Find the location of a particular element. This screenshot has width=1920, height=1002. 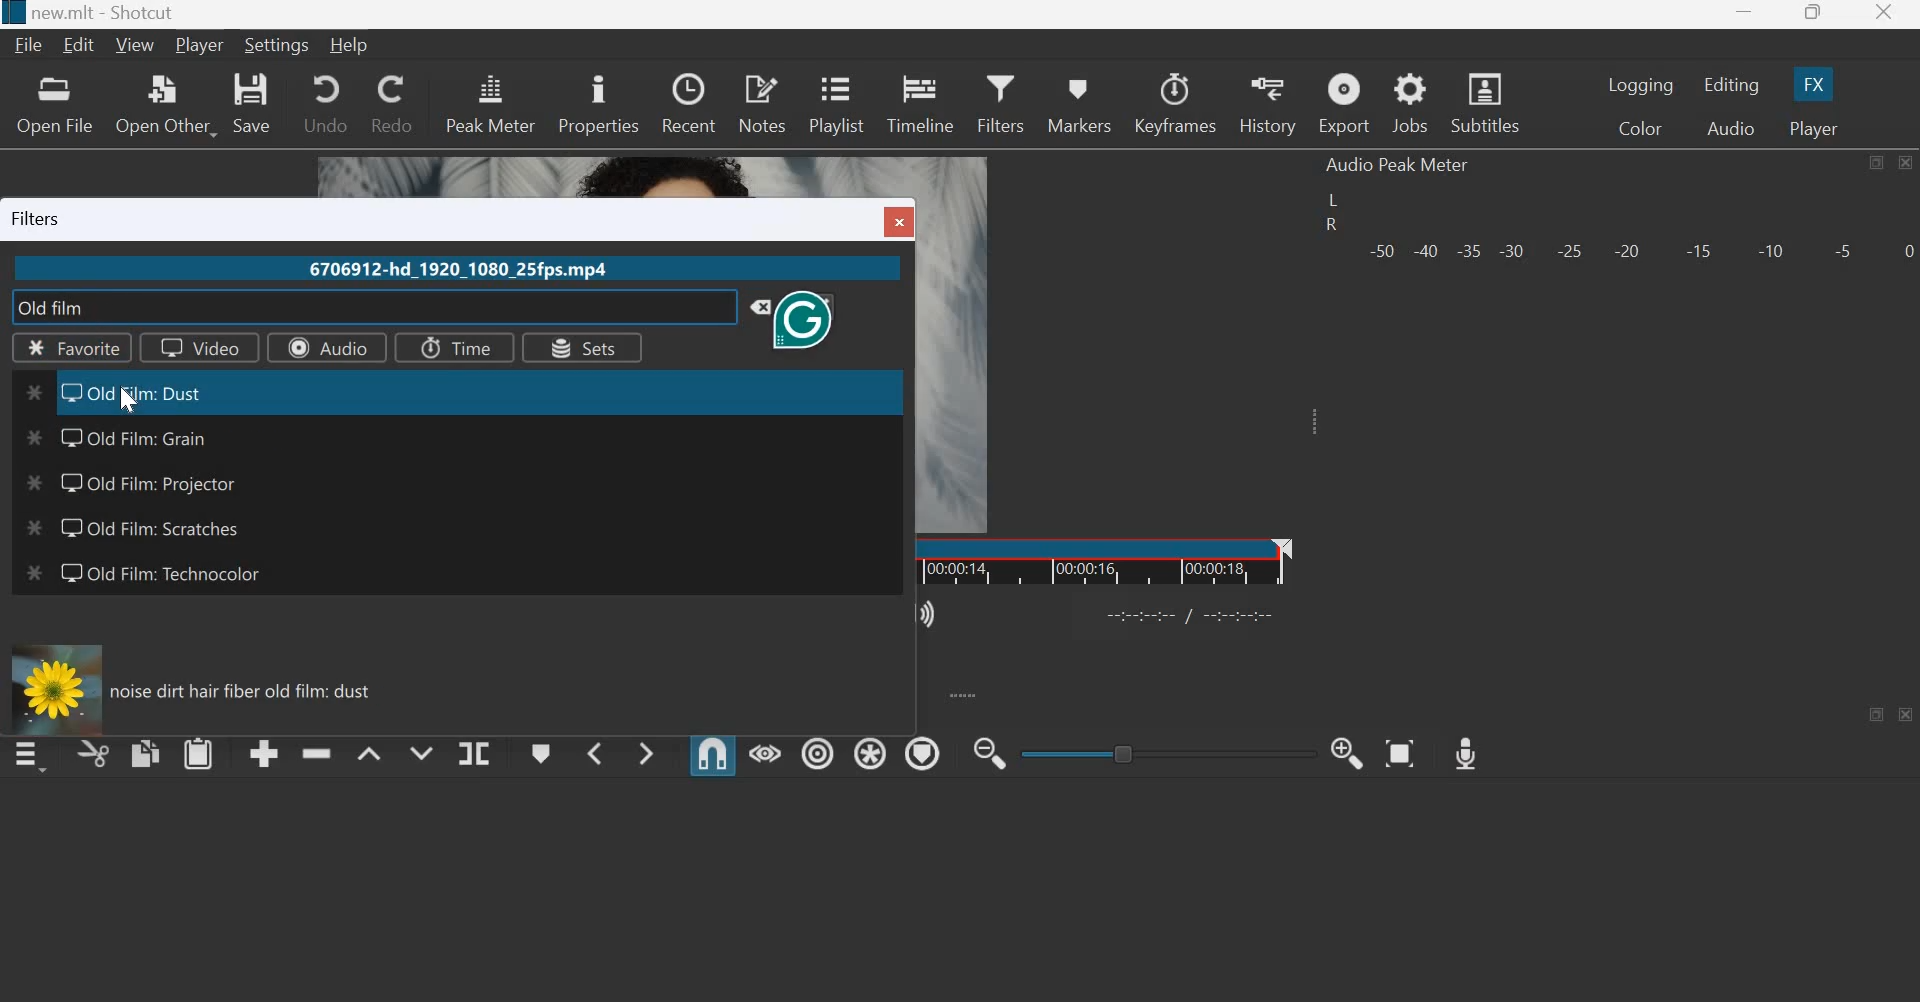

Audio is located at coordinates (325, 347).